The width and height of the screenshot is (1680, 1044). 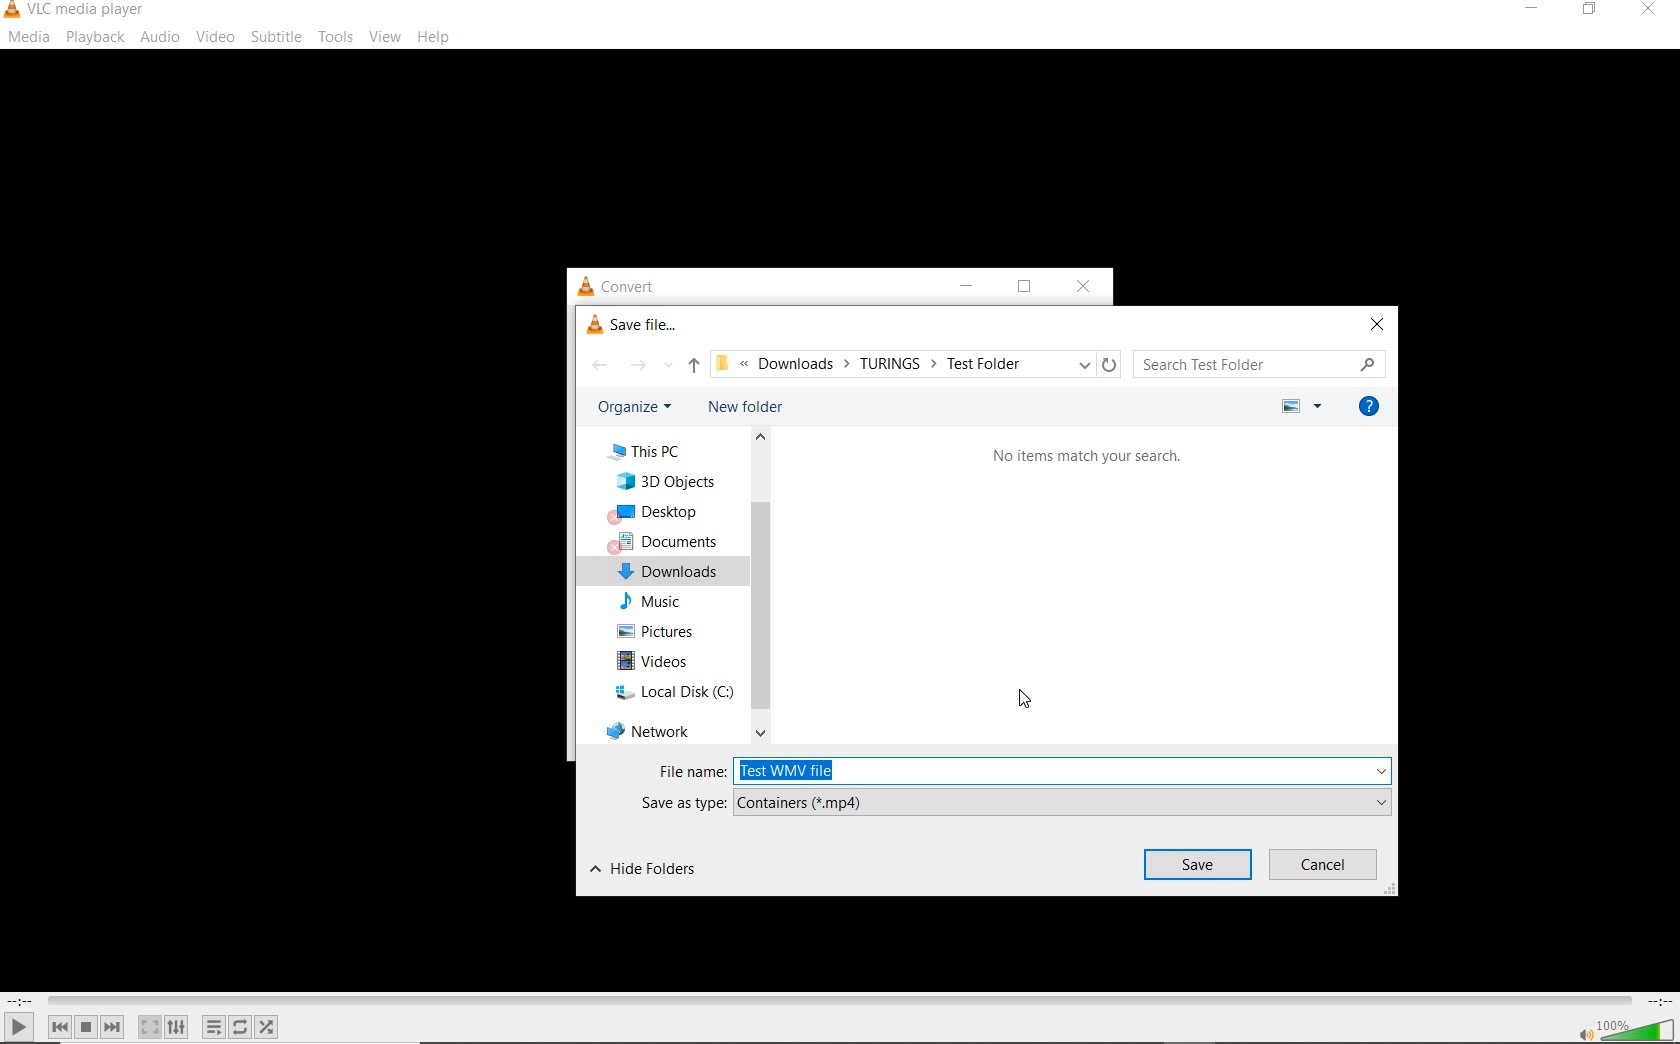 What do you see at coordinates (631, 286) in the screenshot?
I see `convert` at bounding box center [631, 286].